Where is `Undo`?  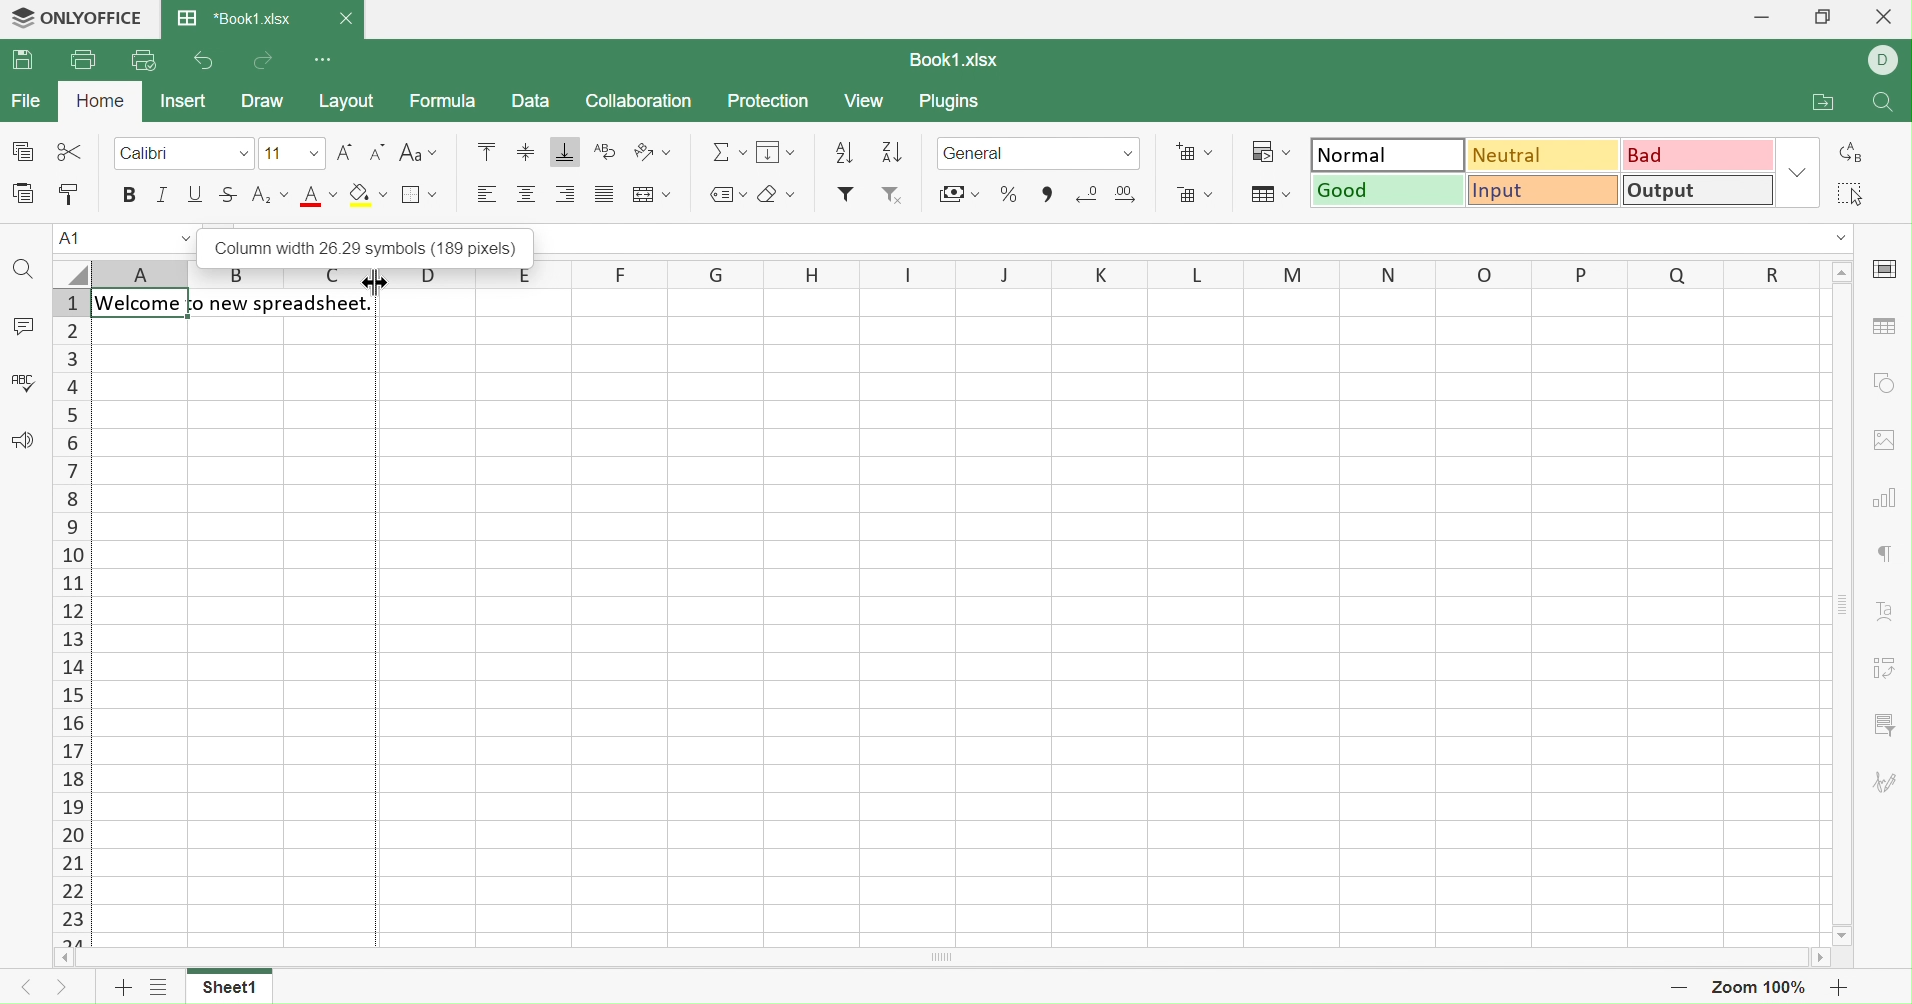 Undo is located at coordinates (202, 61).